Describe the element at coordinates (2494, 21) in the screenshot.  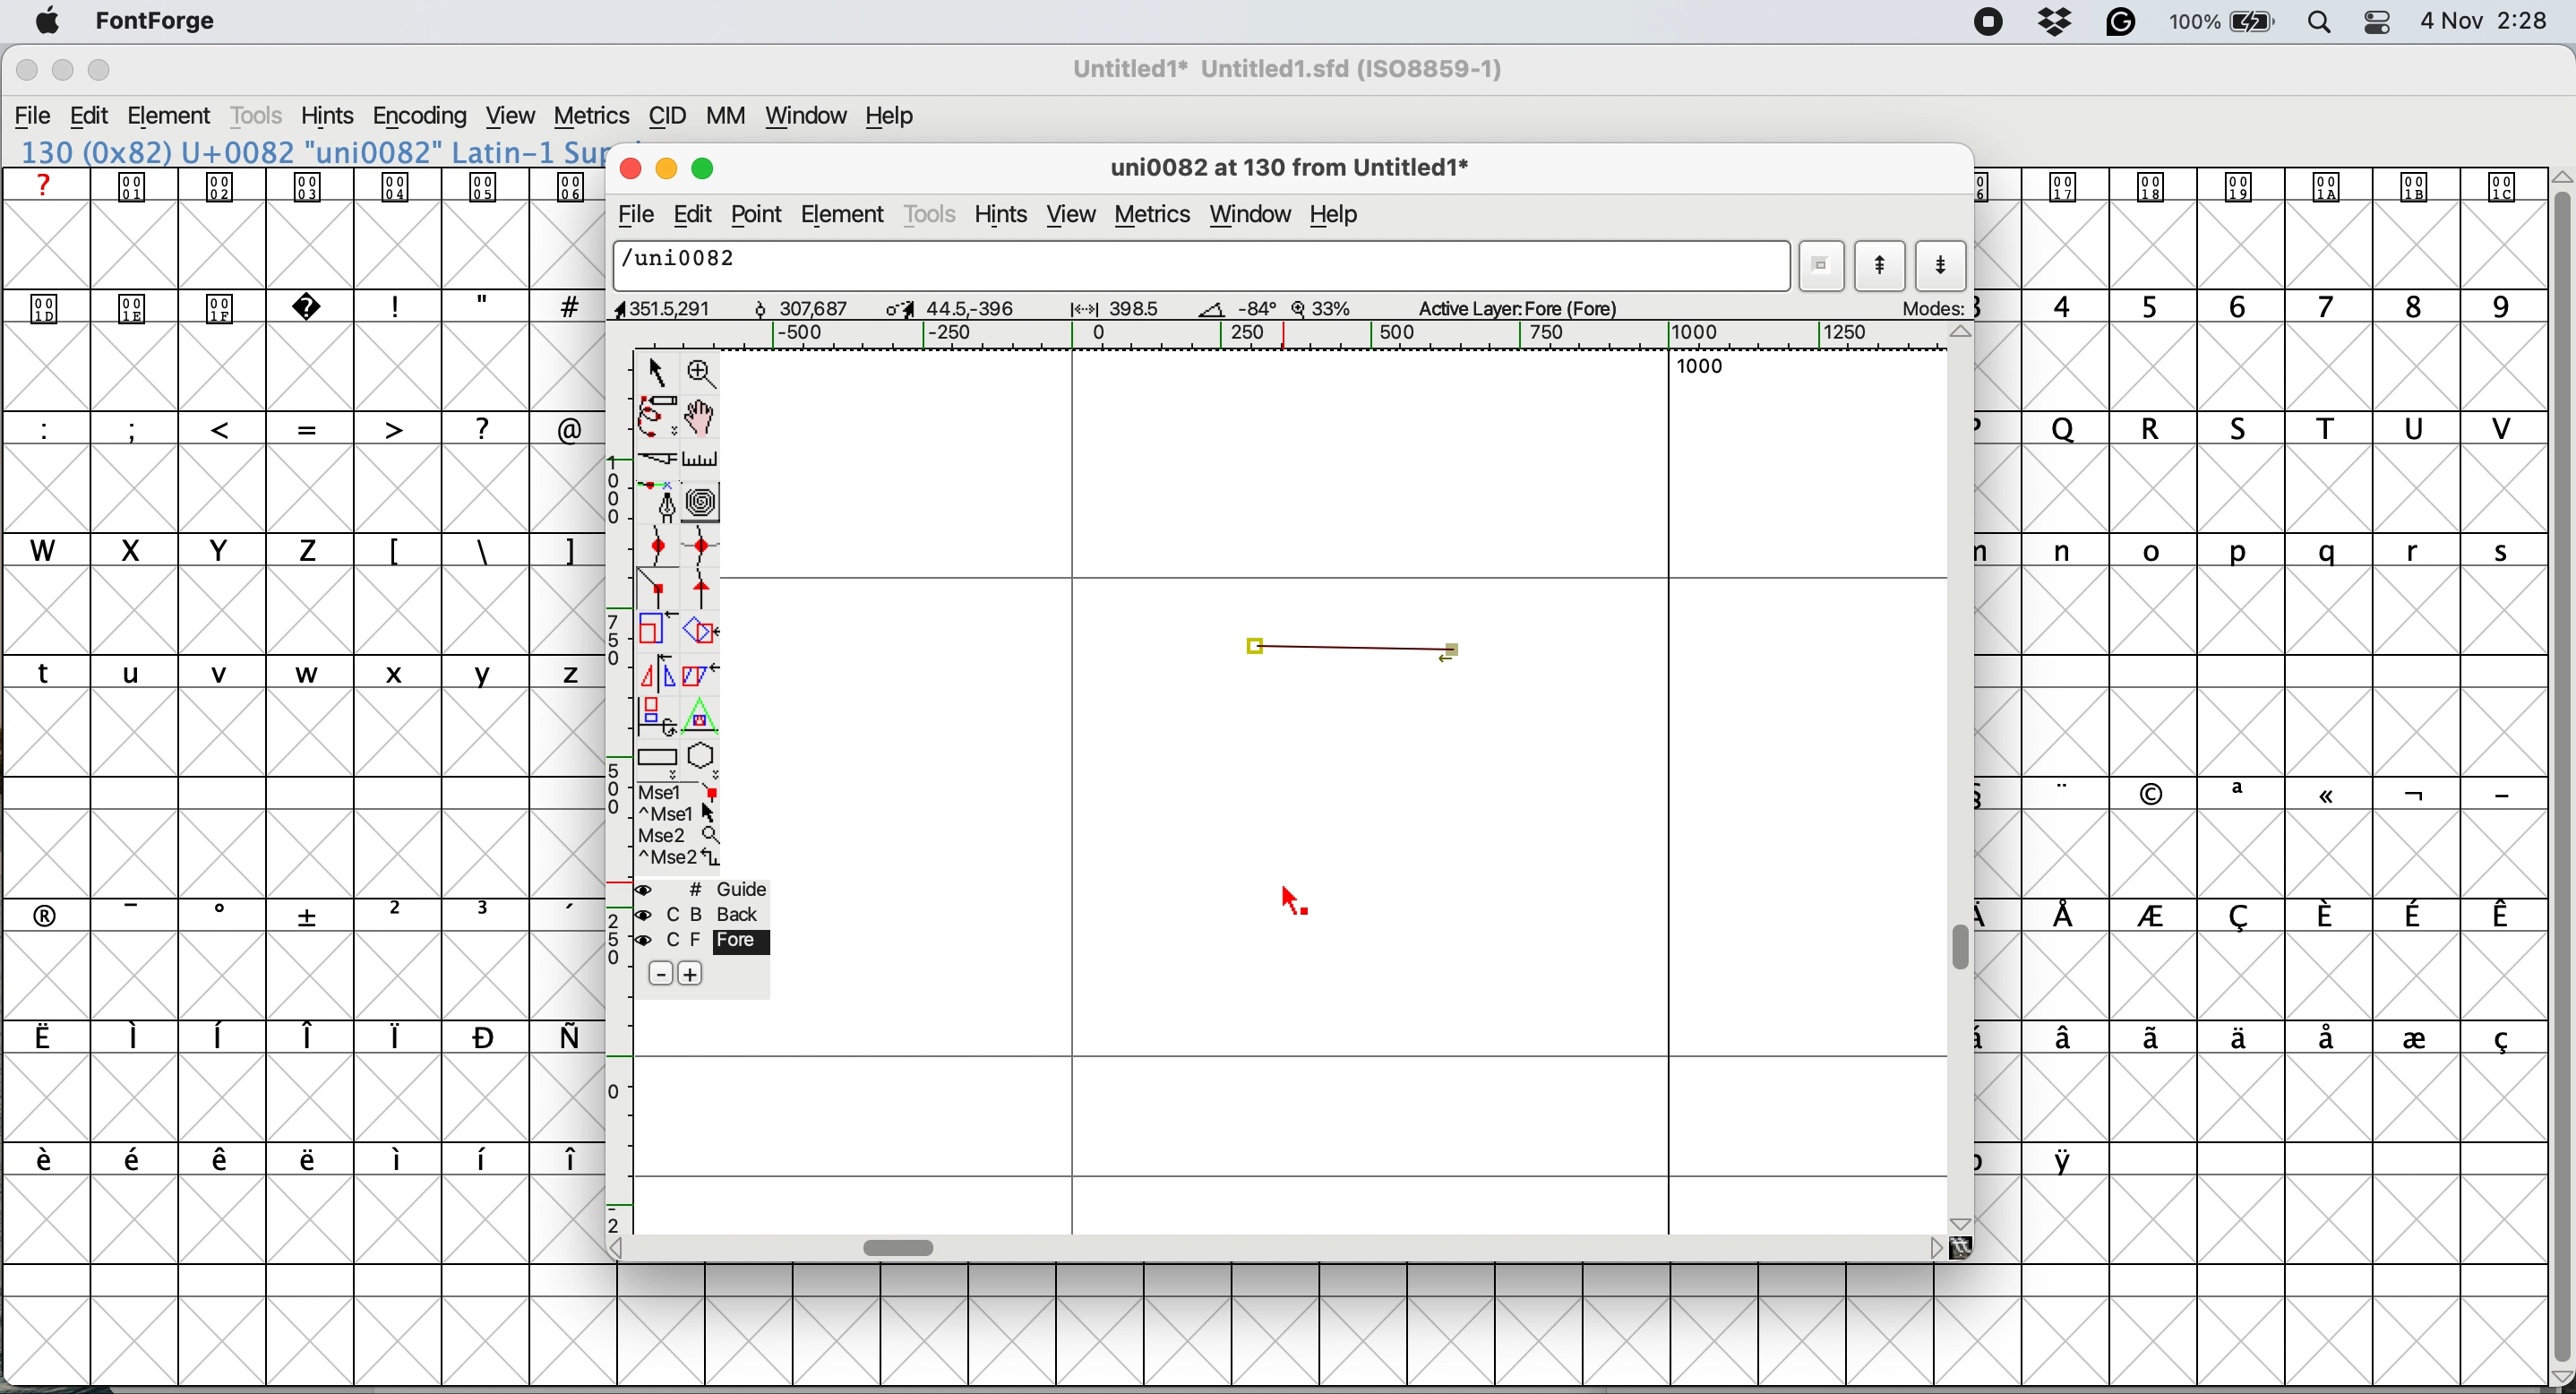
I see `Date and Time` at that location.